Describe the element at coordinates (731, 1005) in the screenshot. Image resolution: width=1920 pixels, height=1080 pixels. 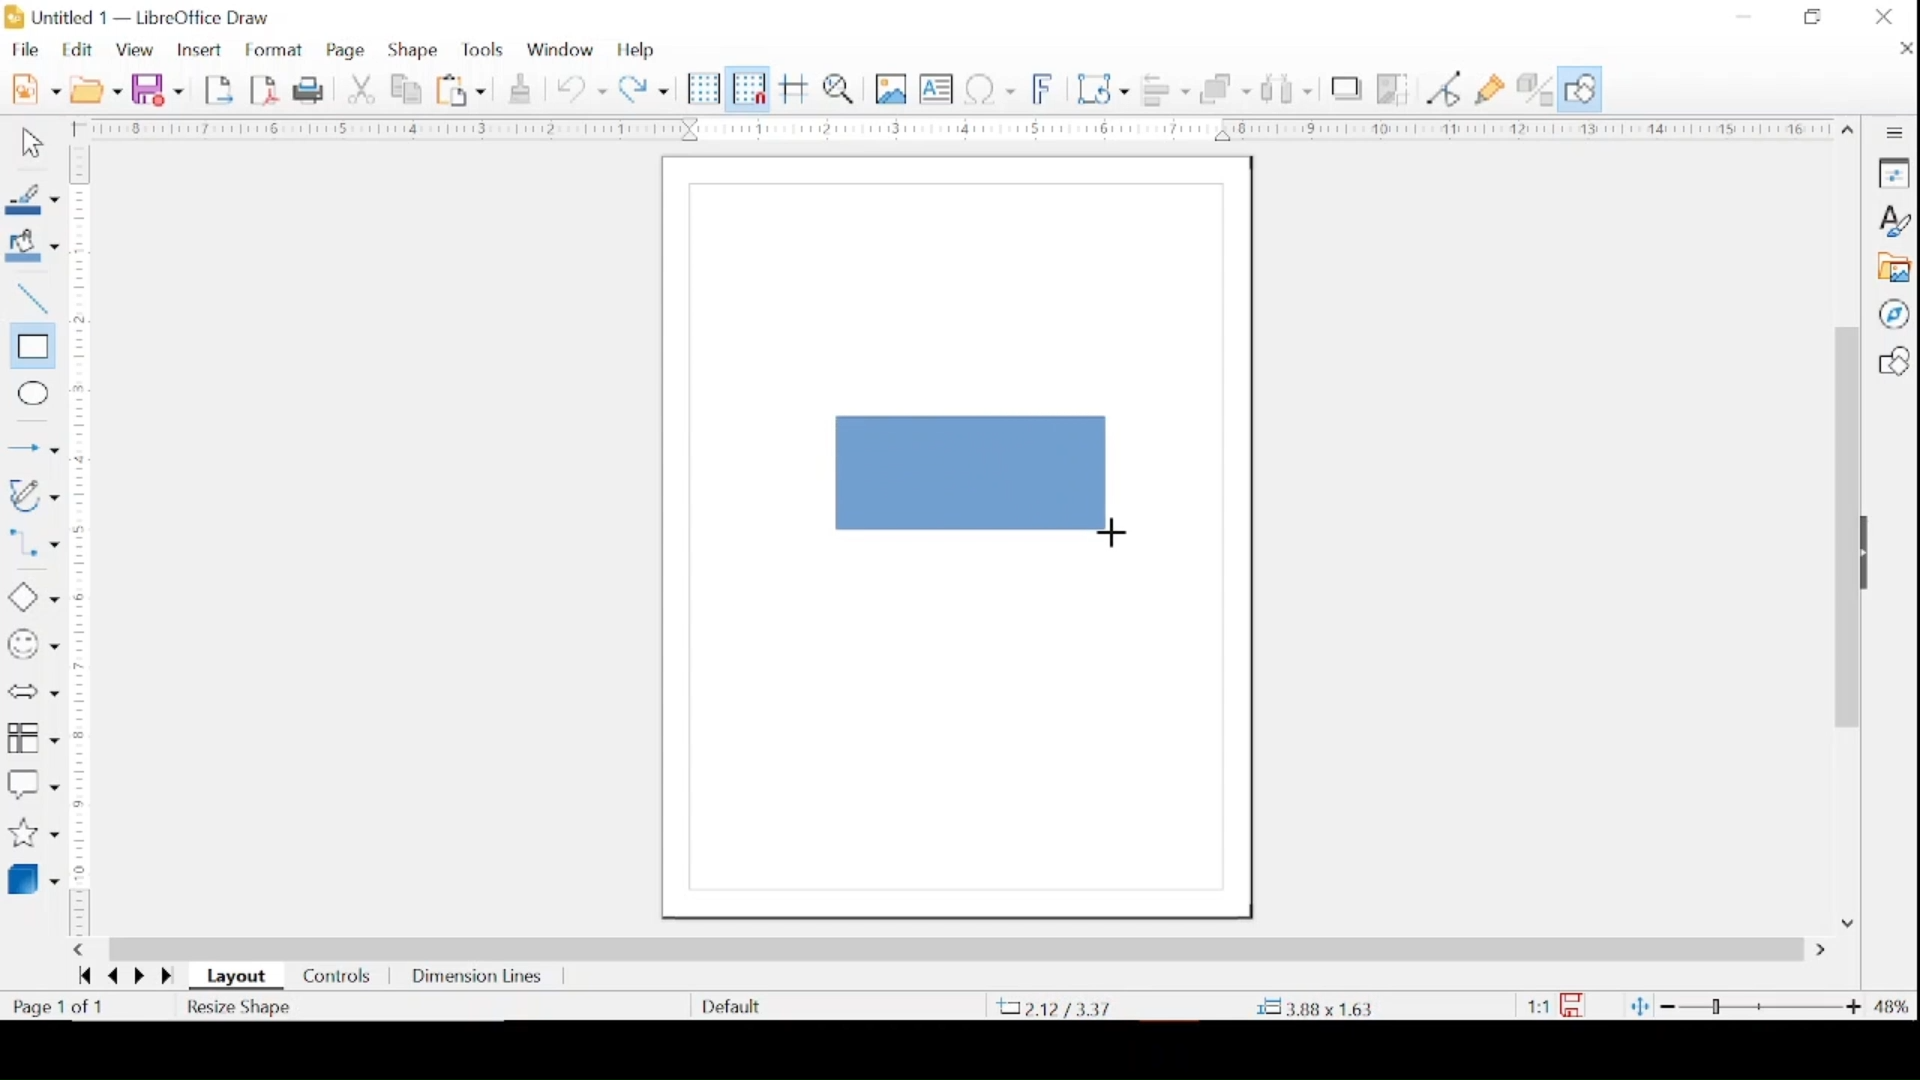
I see `default` at that location.